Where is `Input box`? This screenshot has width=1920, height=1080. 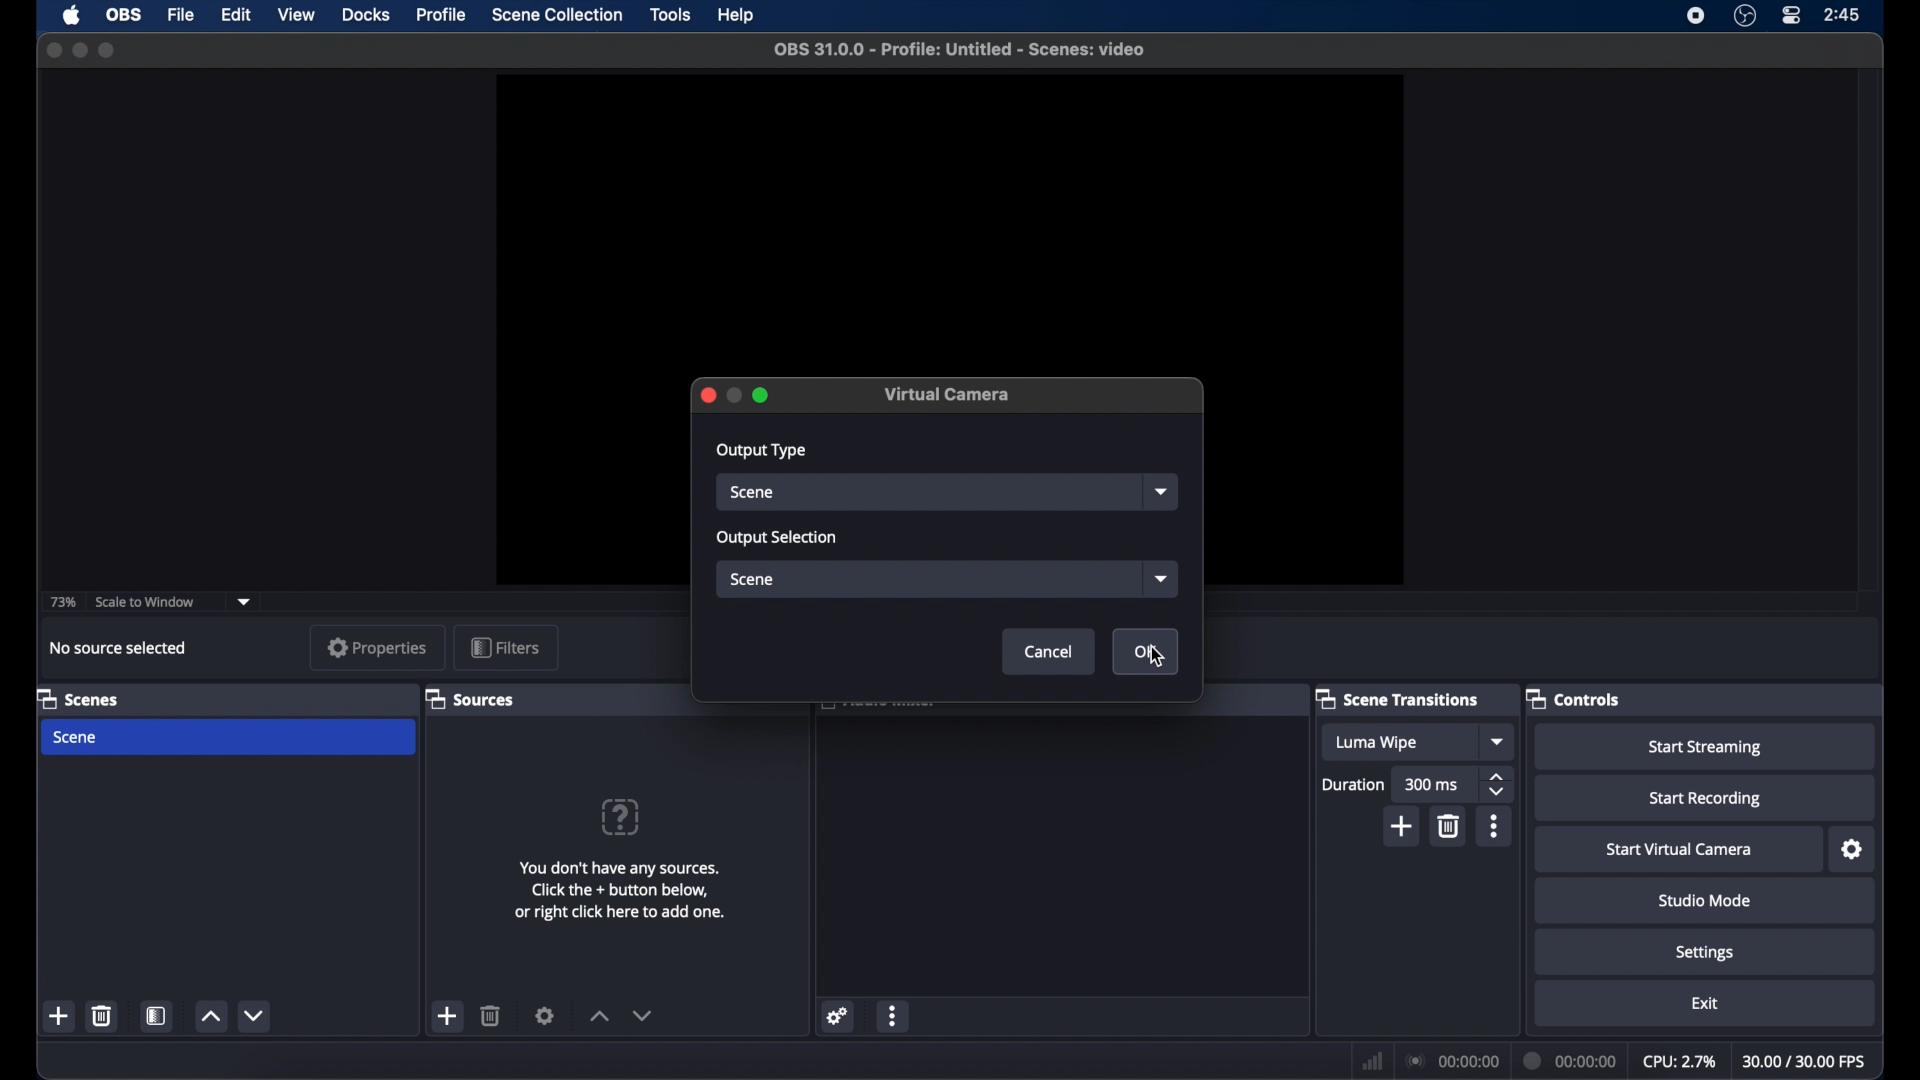 Input box is located at coordinates (921, 578).